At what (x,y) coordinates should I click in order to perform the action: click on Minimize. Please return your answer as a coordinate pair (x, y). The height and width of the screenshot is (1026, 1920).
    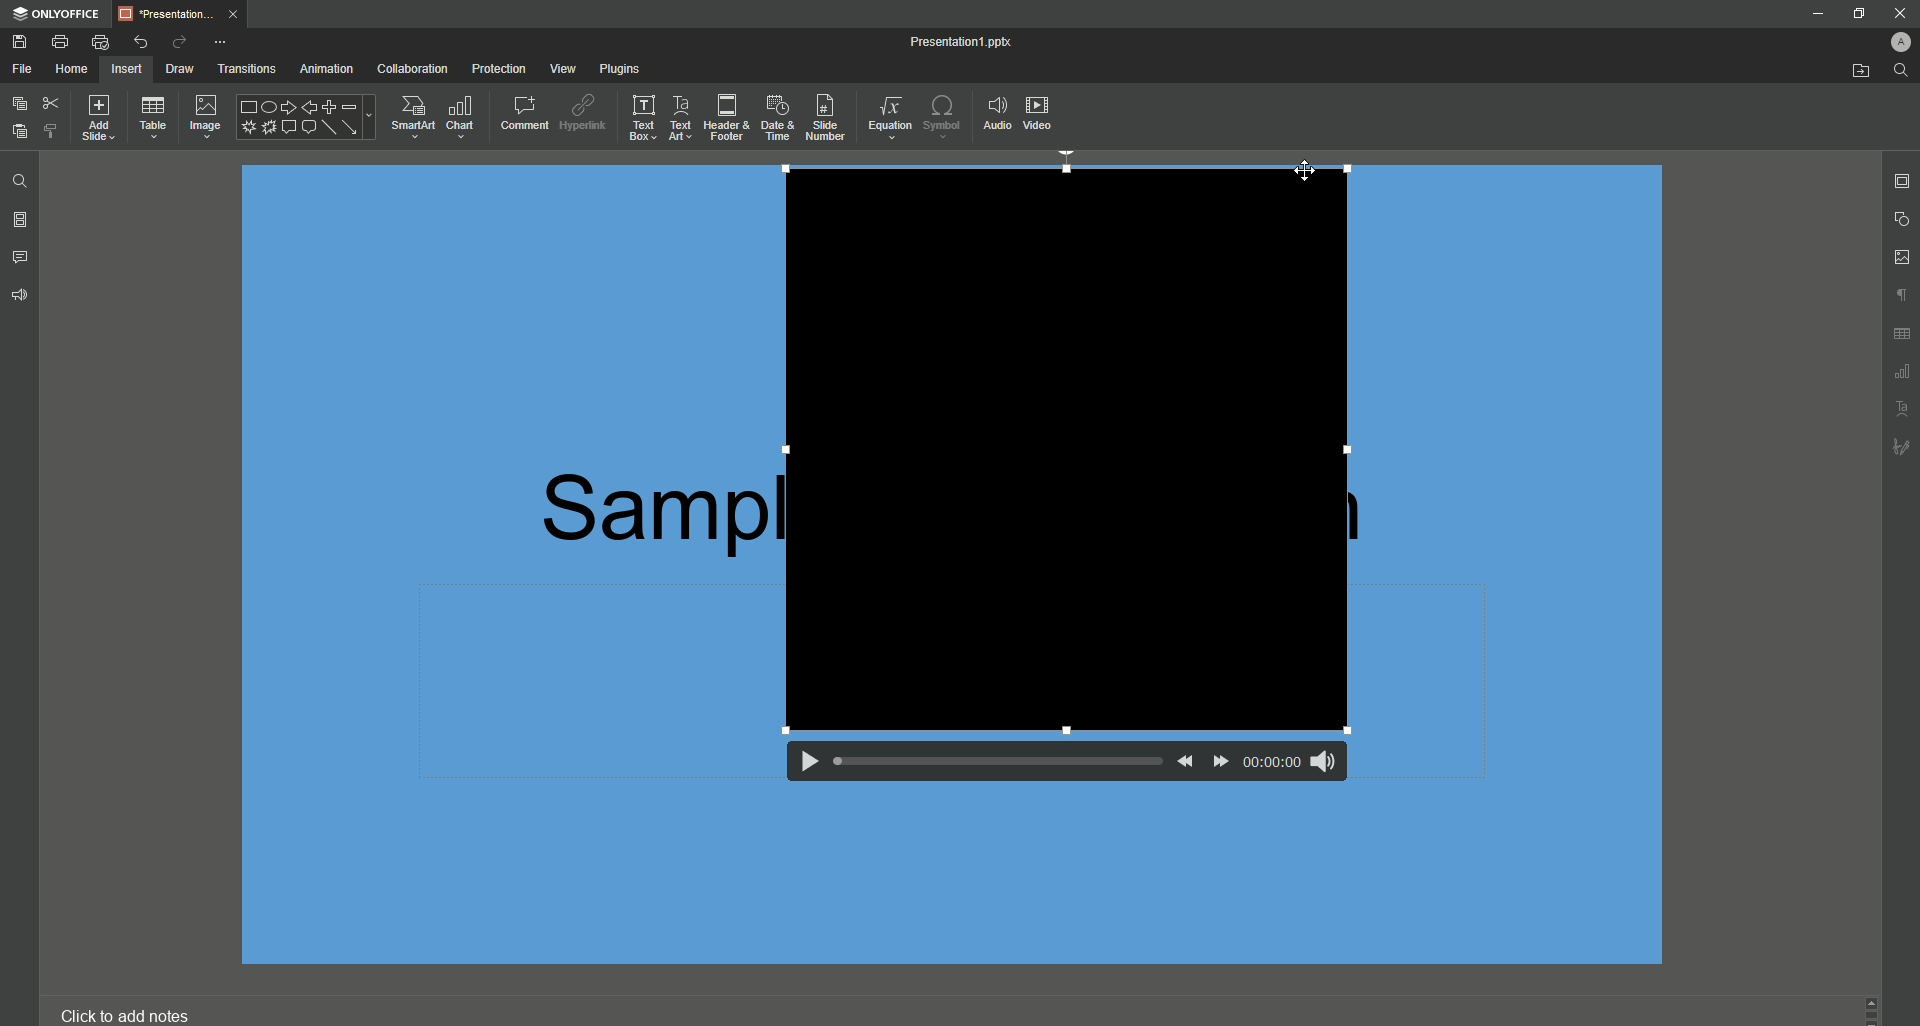
    Looking at the image, I should click on (1817, 13).